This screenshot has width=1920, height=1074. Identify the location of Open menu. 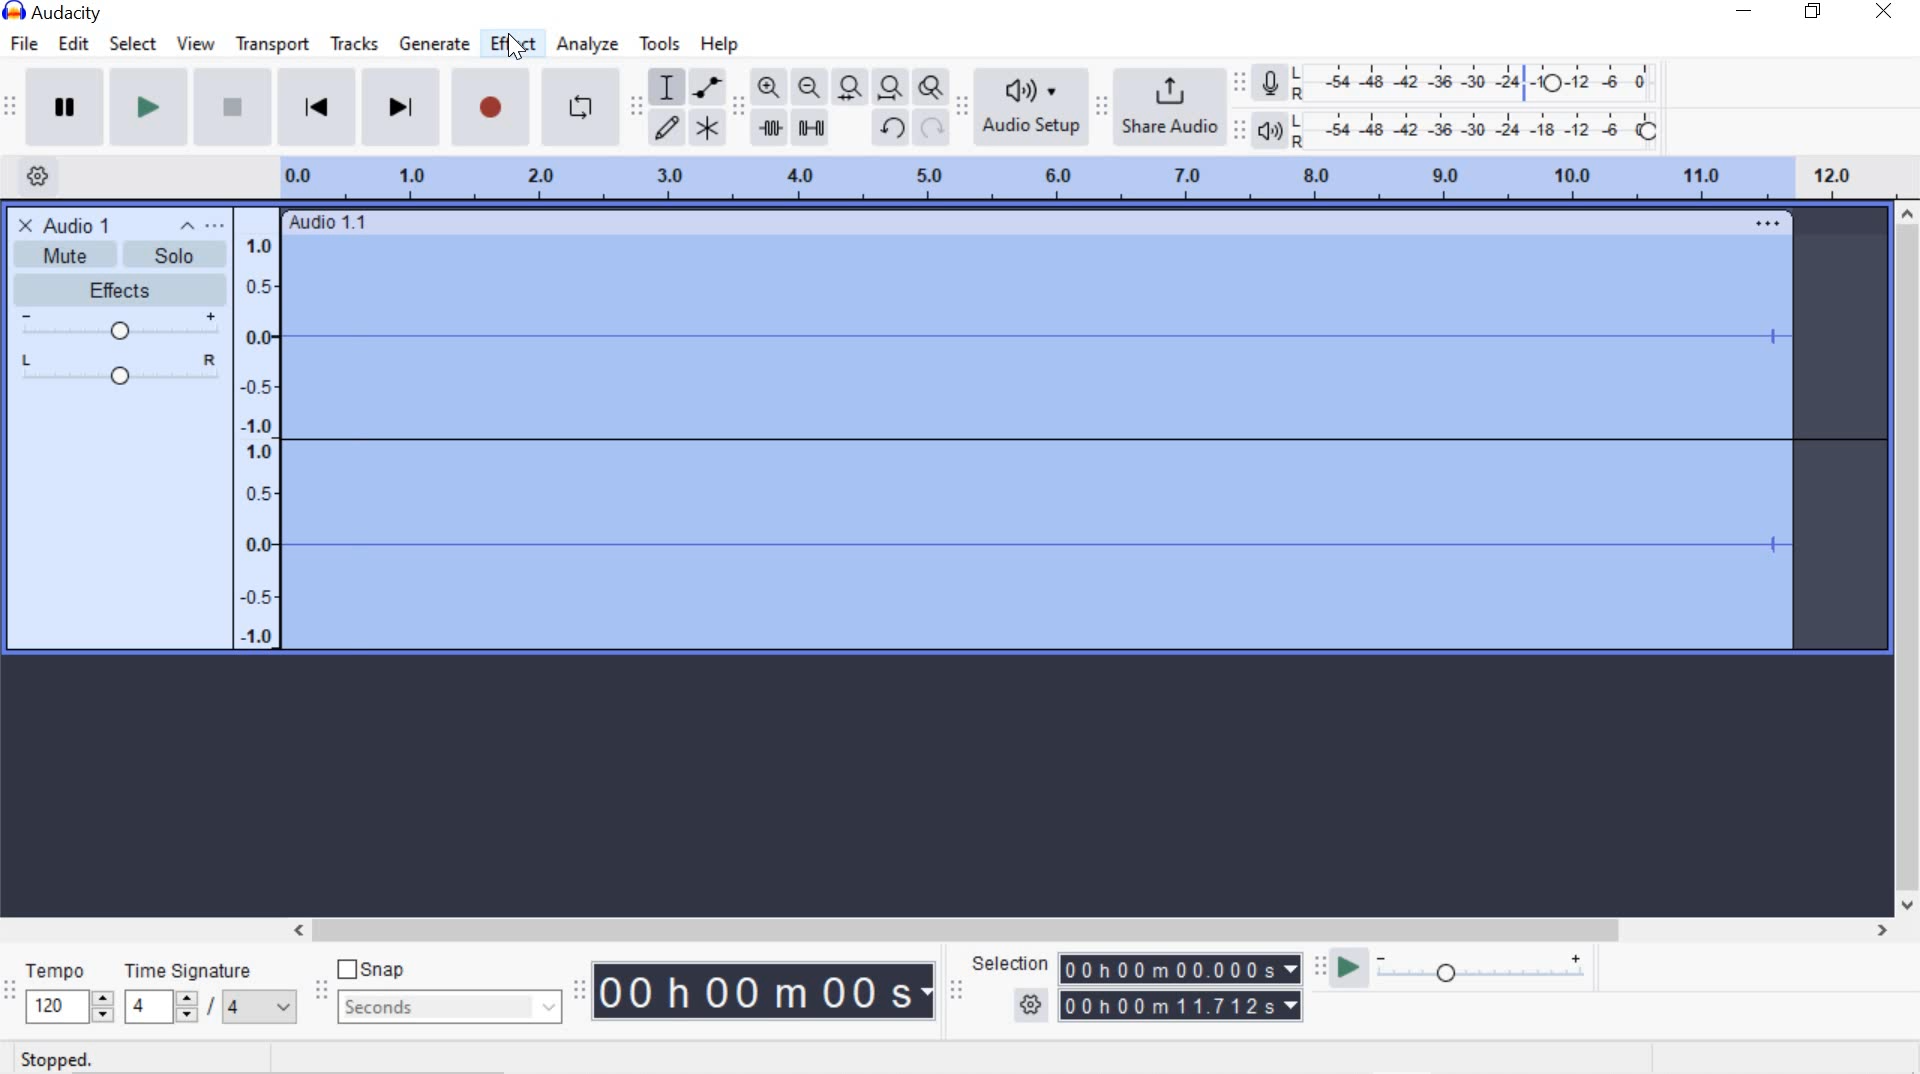
(218, 226).